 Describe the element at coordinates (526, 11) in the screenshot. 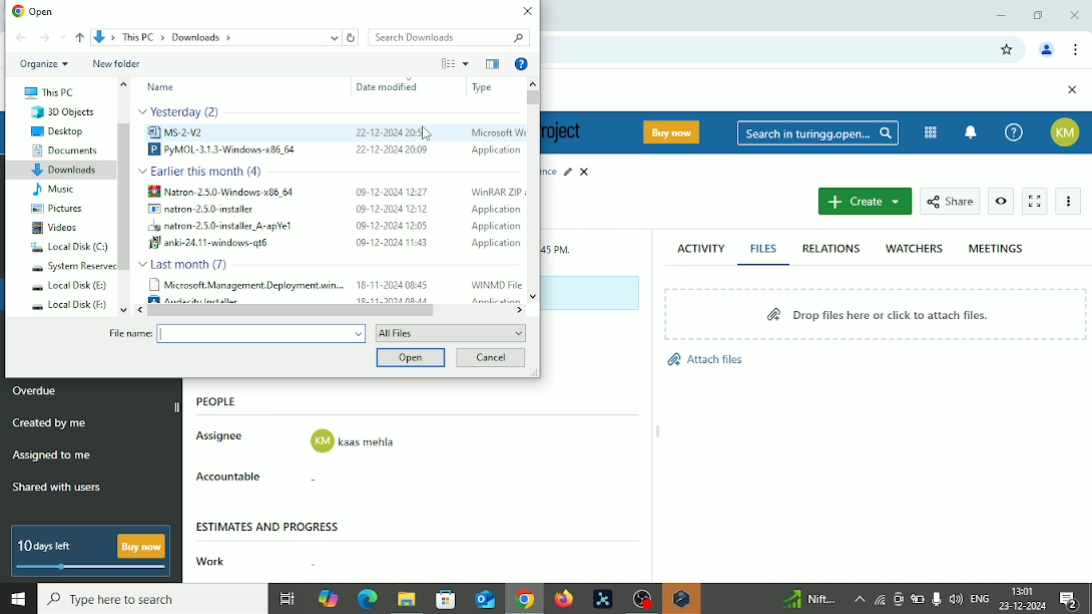

I see `Close` at that location.